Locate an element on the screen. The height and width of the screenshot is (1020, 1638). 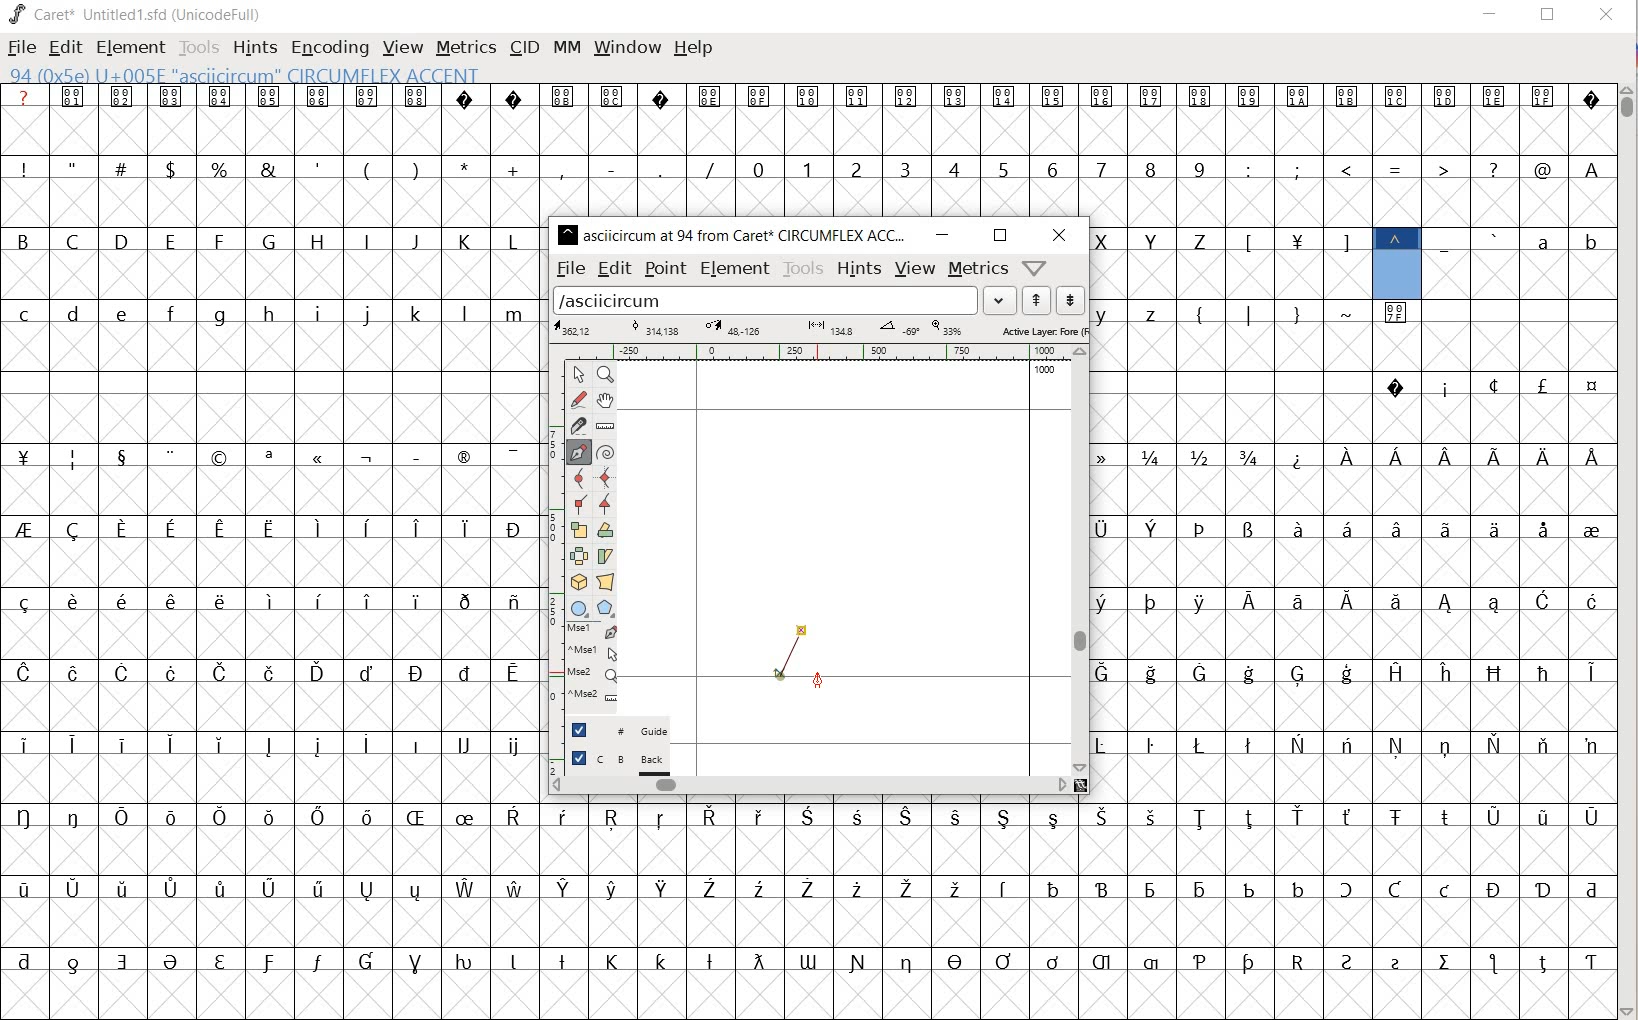
add a point, then drag out its control points is located at coordinates (577, 451).